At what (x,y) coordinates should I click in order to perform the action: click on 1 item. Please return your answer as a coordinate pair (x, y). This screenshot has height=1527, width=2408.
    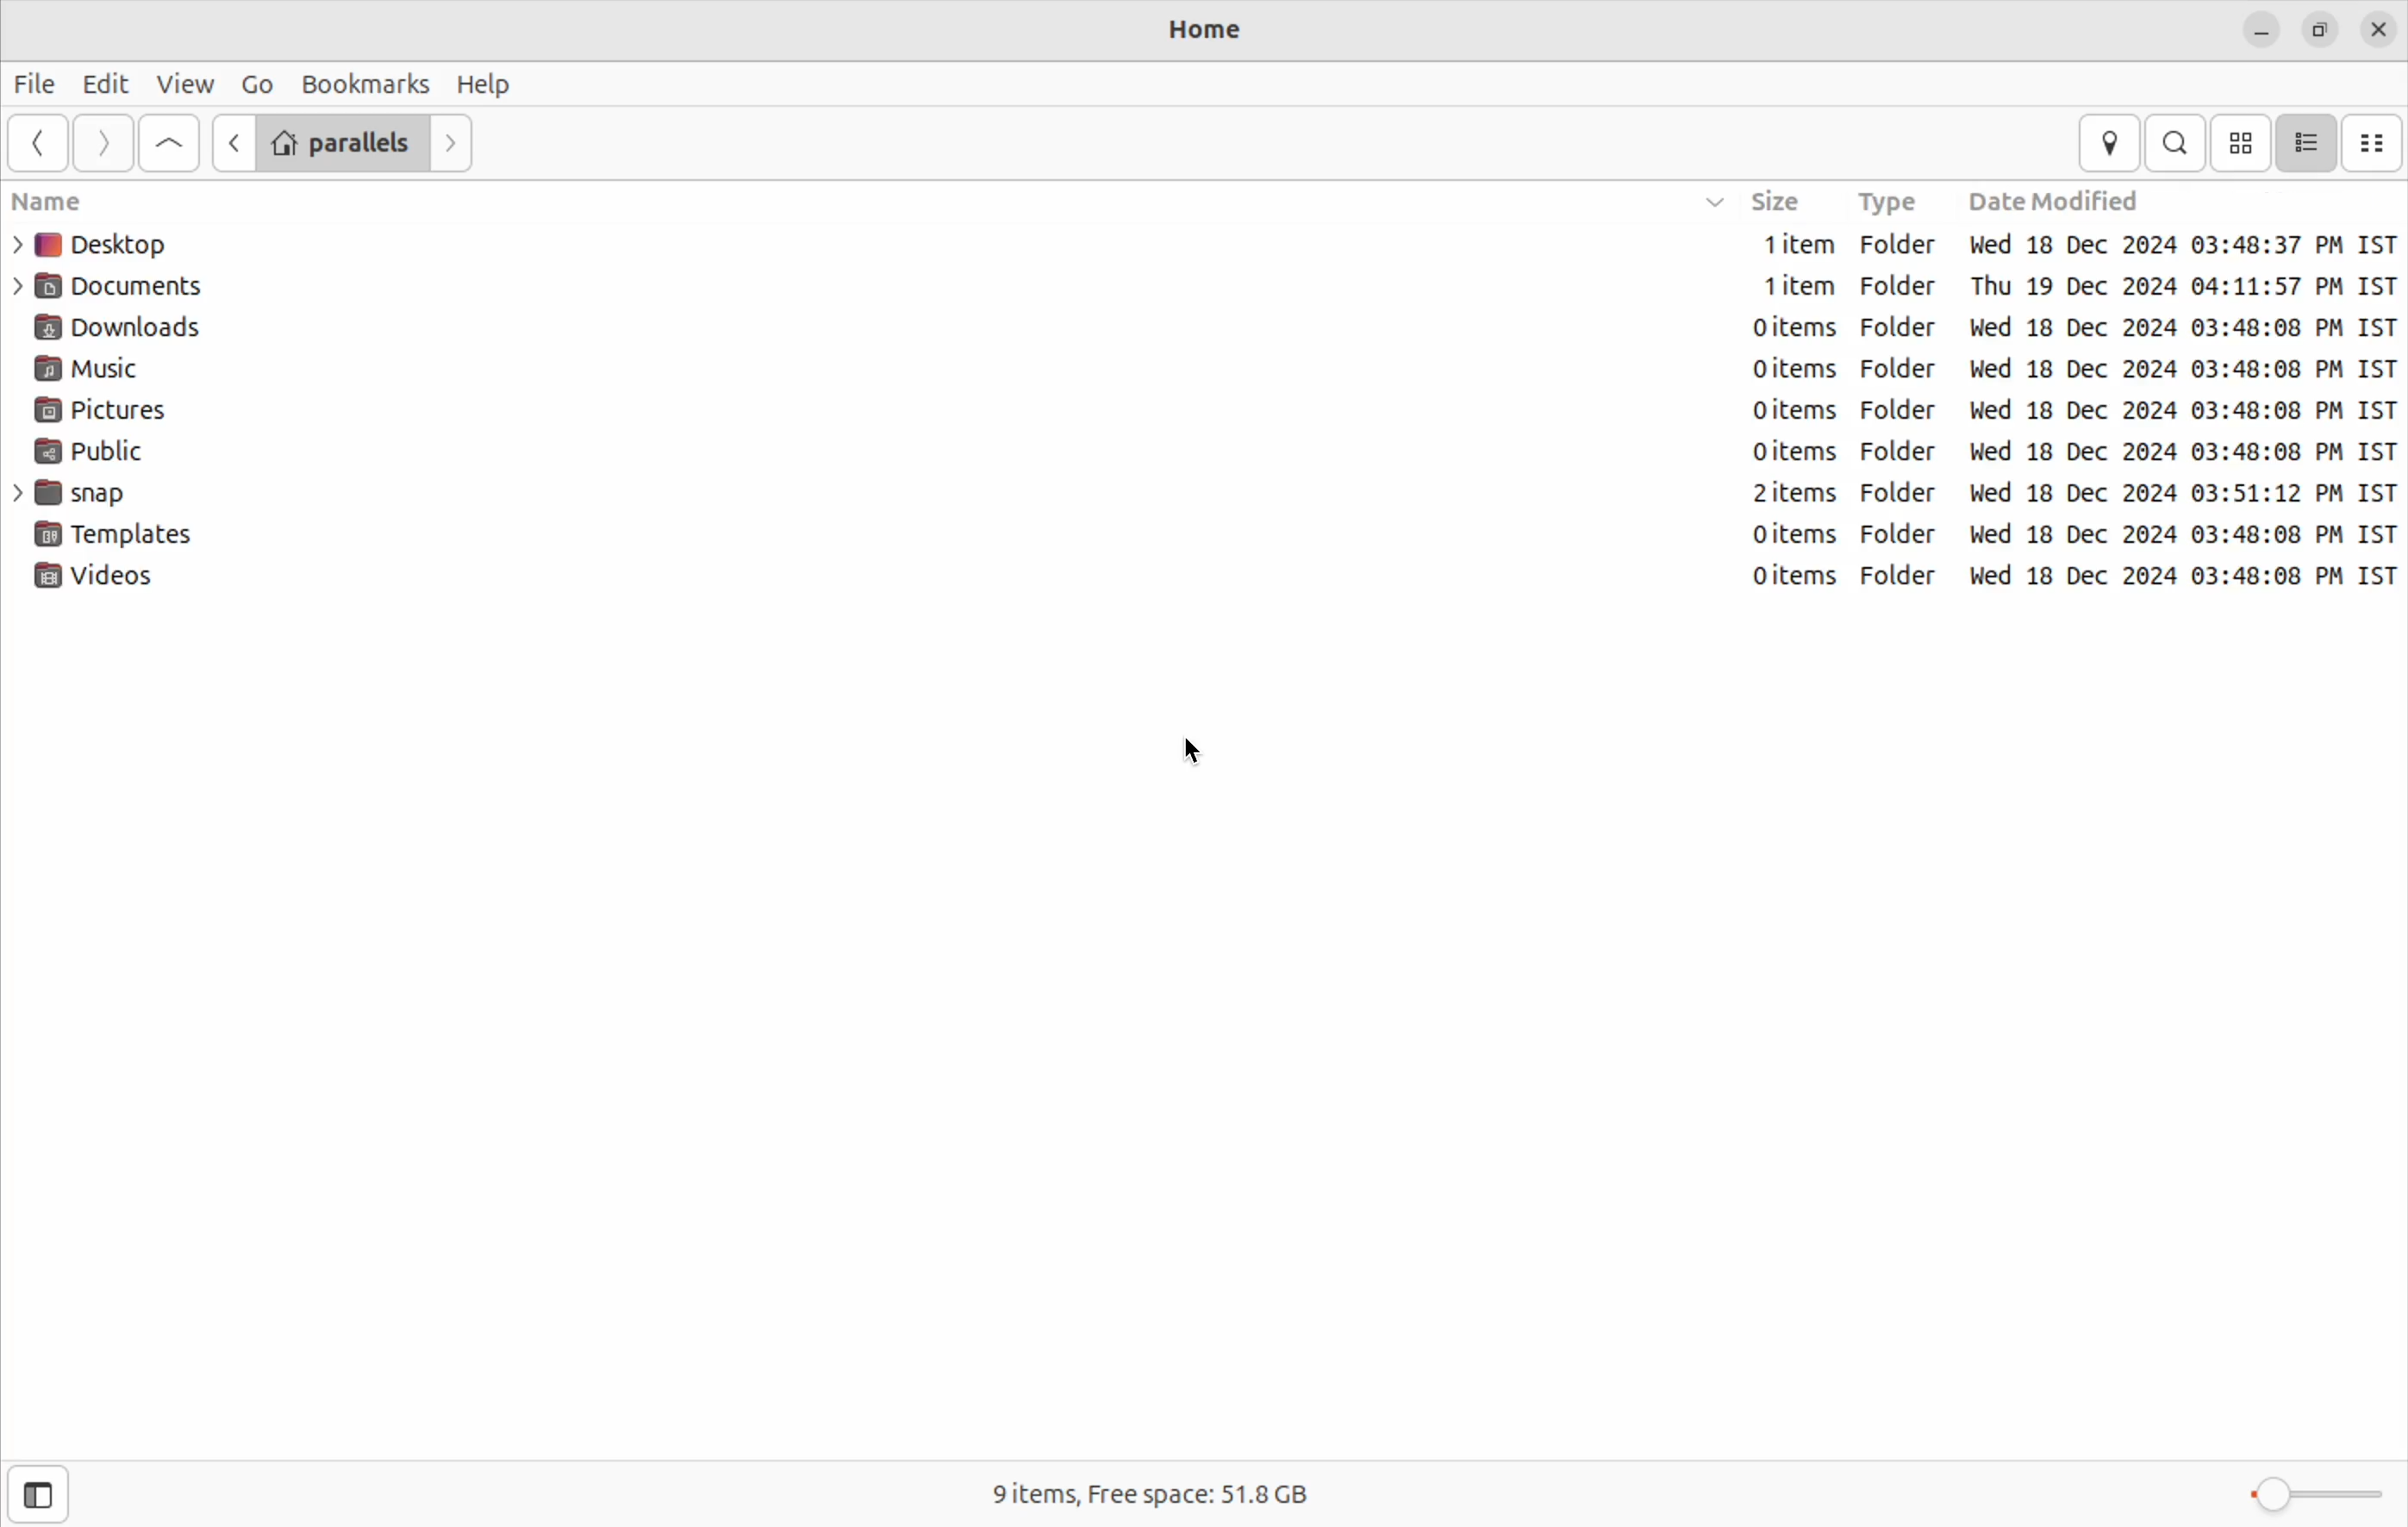
    Looking at the image, I should click on (1787, 244).